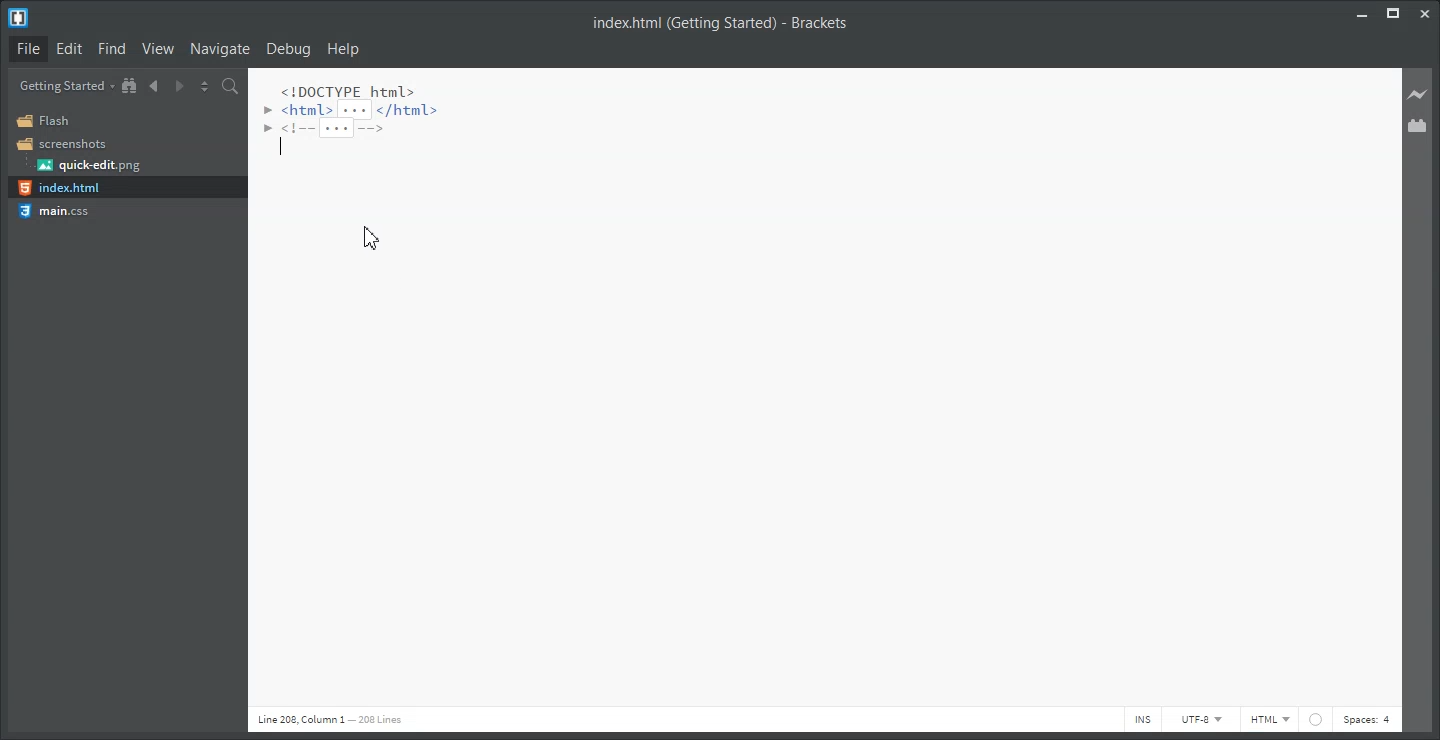  What do you see at coordinates (221, 49) in the screenshot?
I see `Navigate` at bounding box center [221, 49].